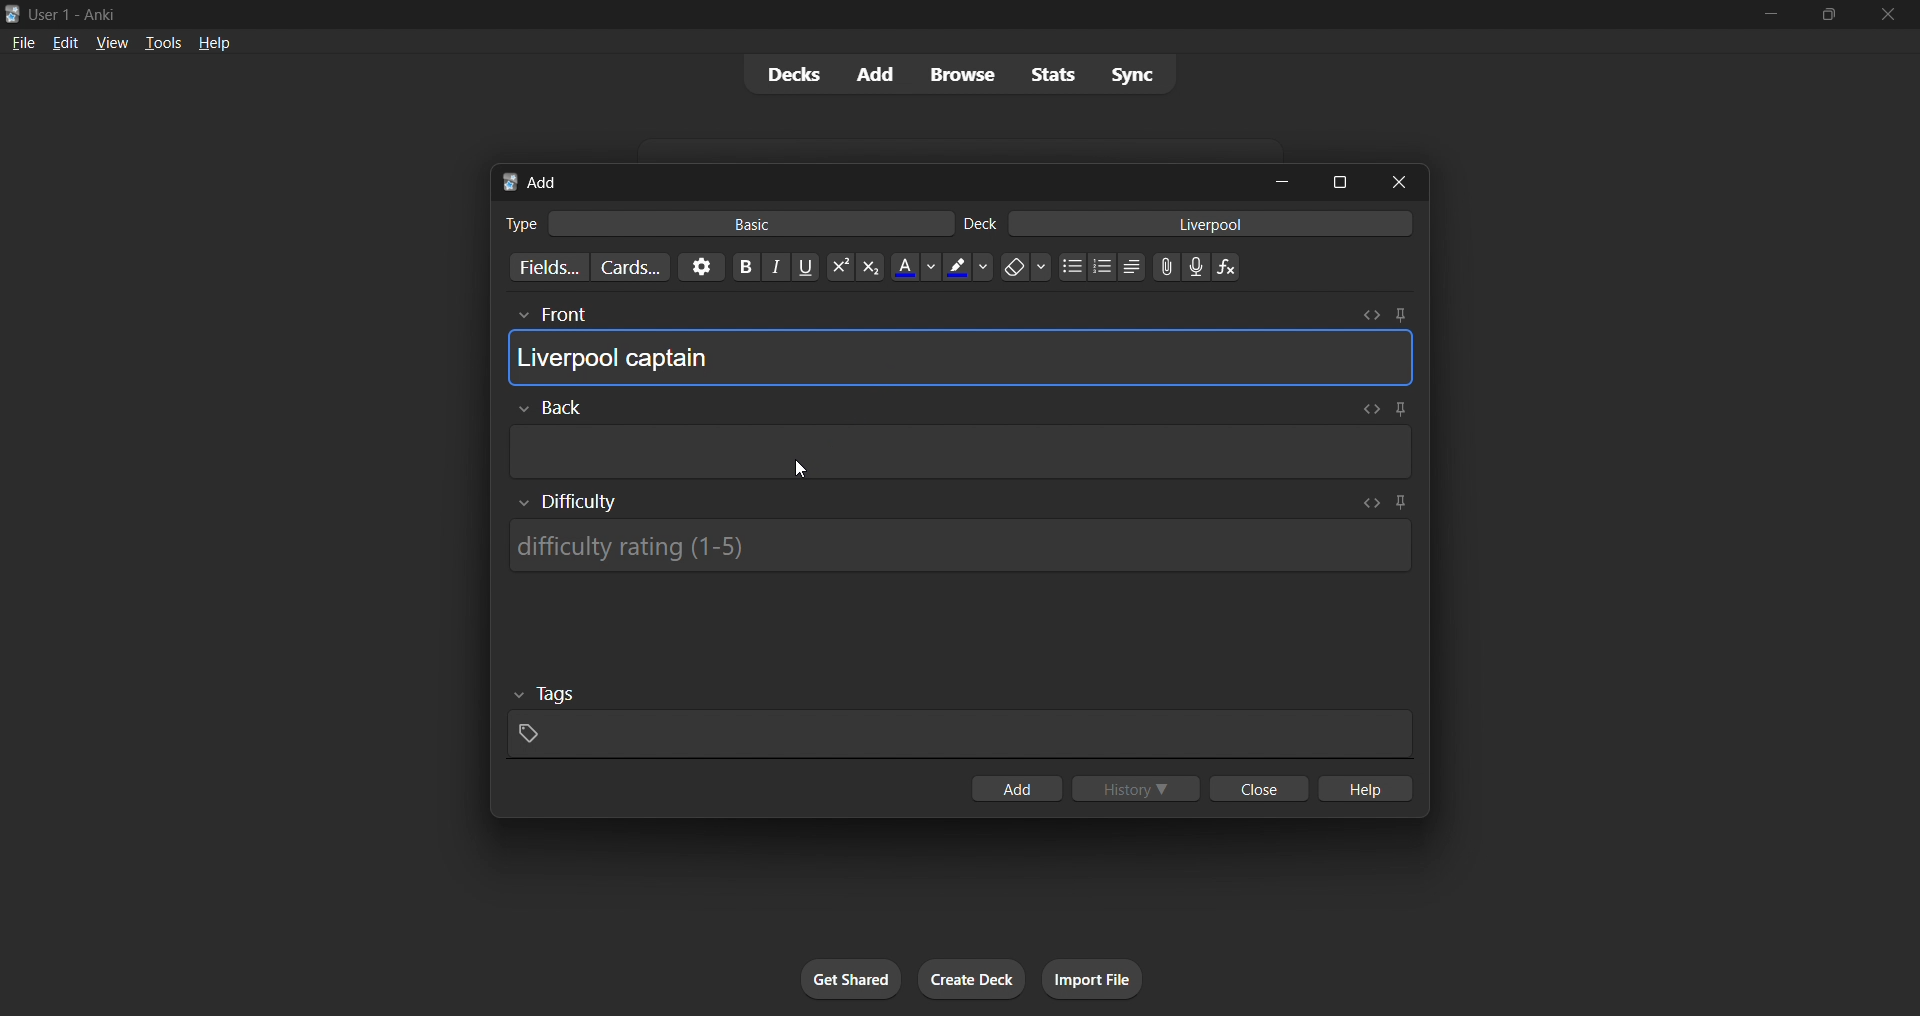  I want to click on help, so click(214, 43).